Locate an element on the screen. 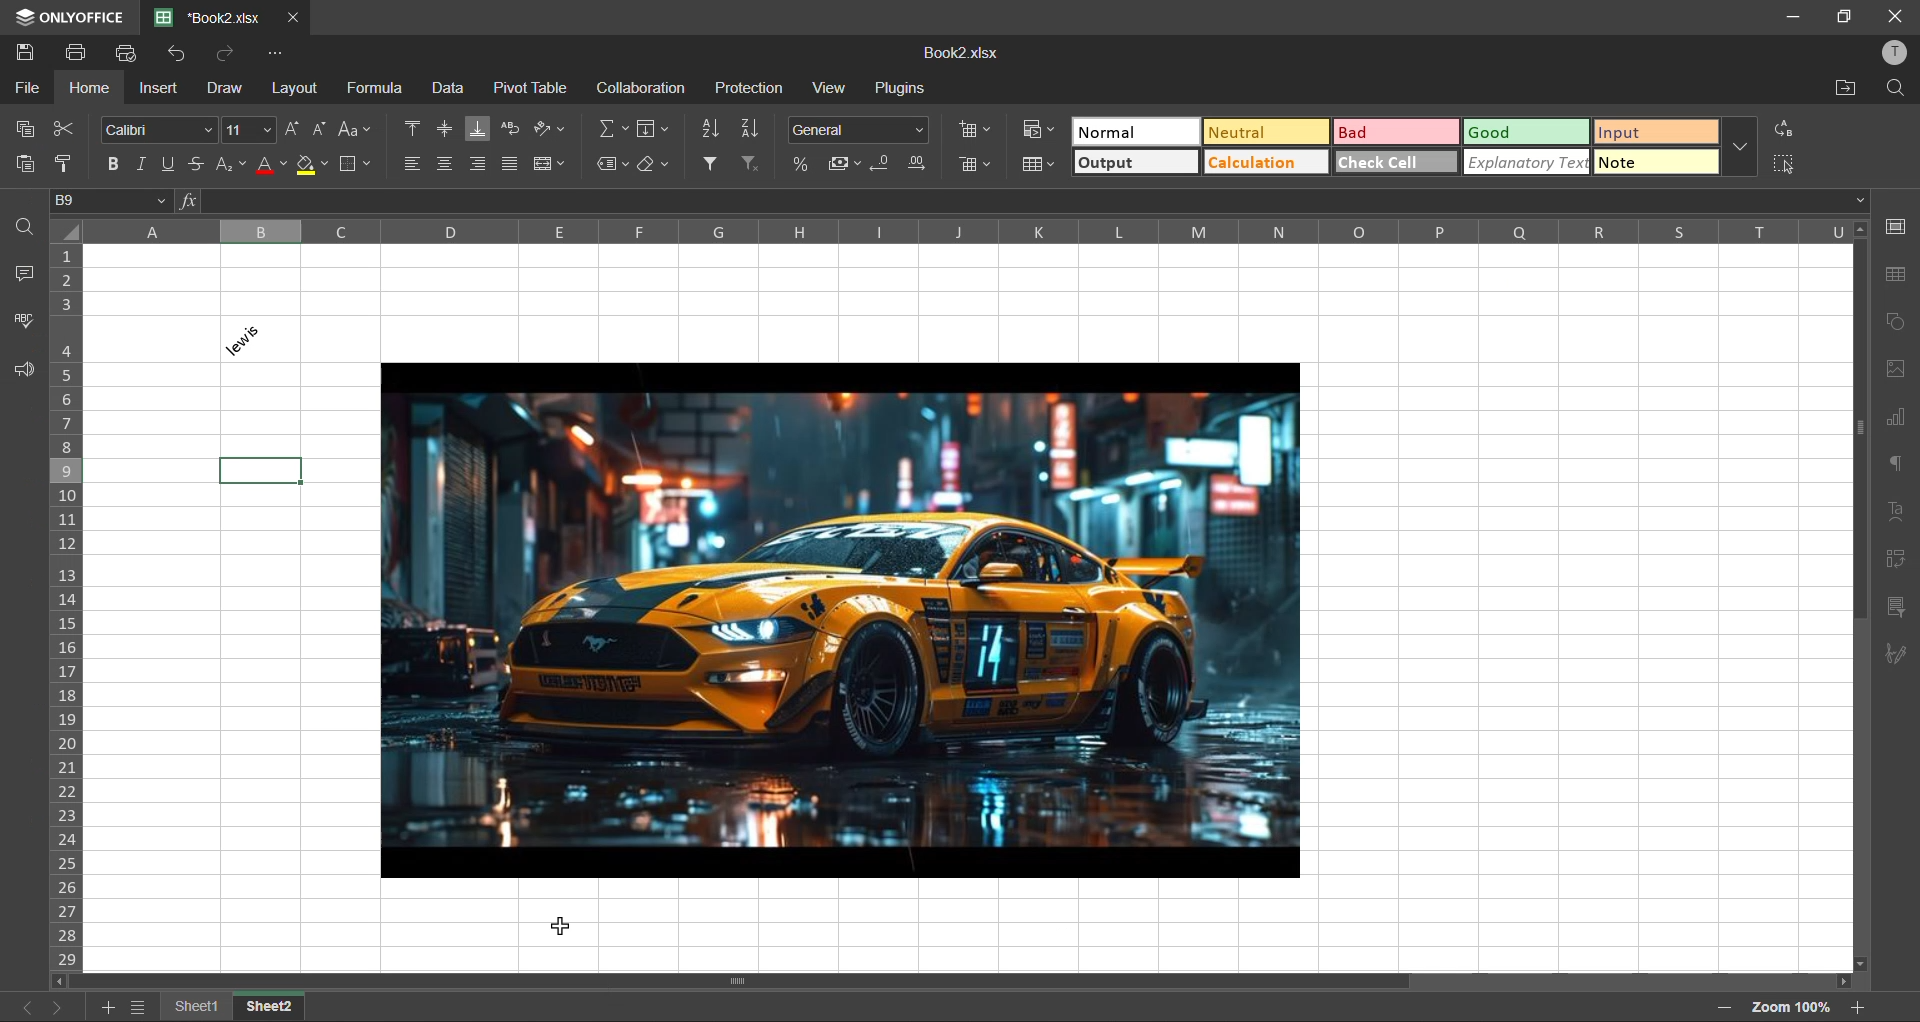 This screenshot has height=1022, width=1920. increase decimal is located at coordinates (920, 164).